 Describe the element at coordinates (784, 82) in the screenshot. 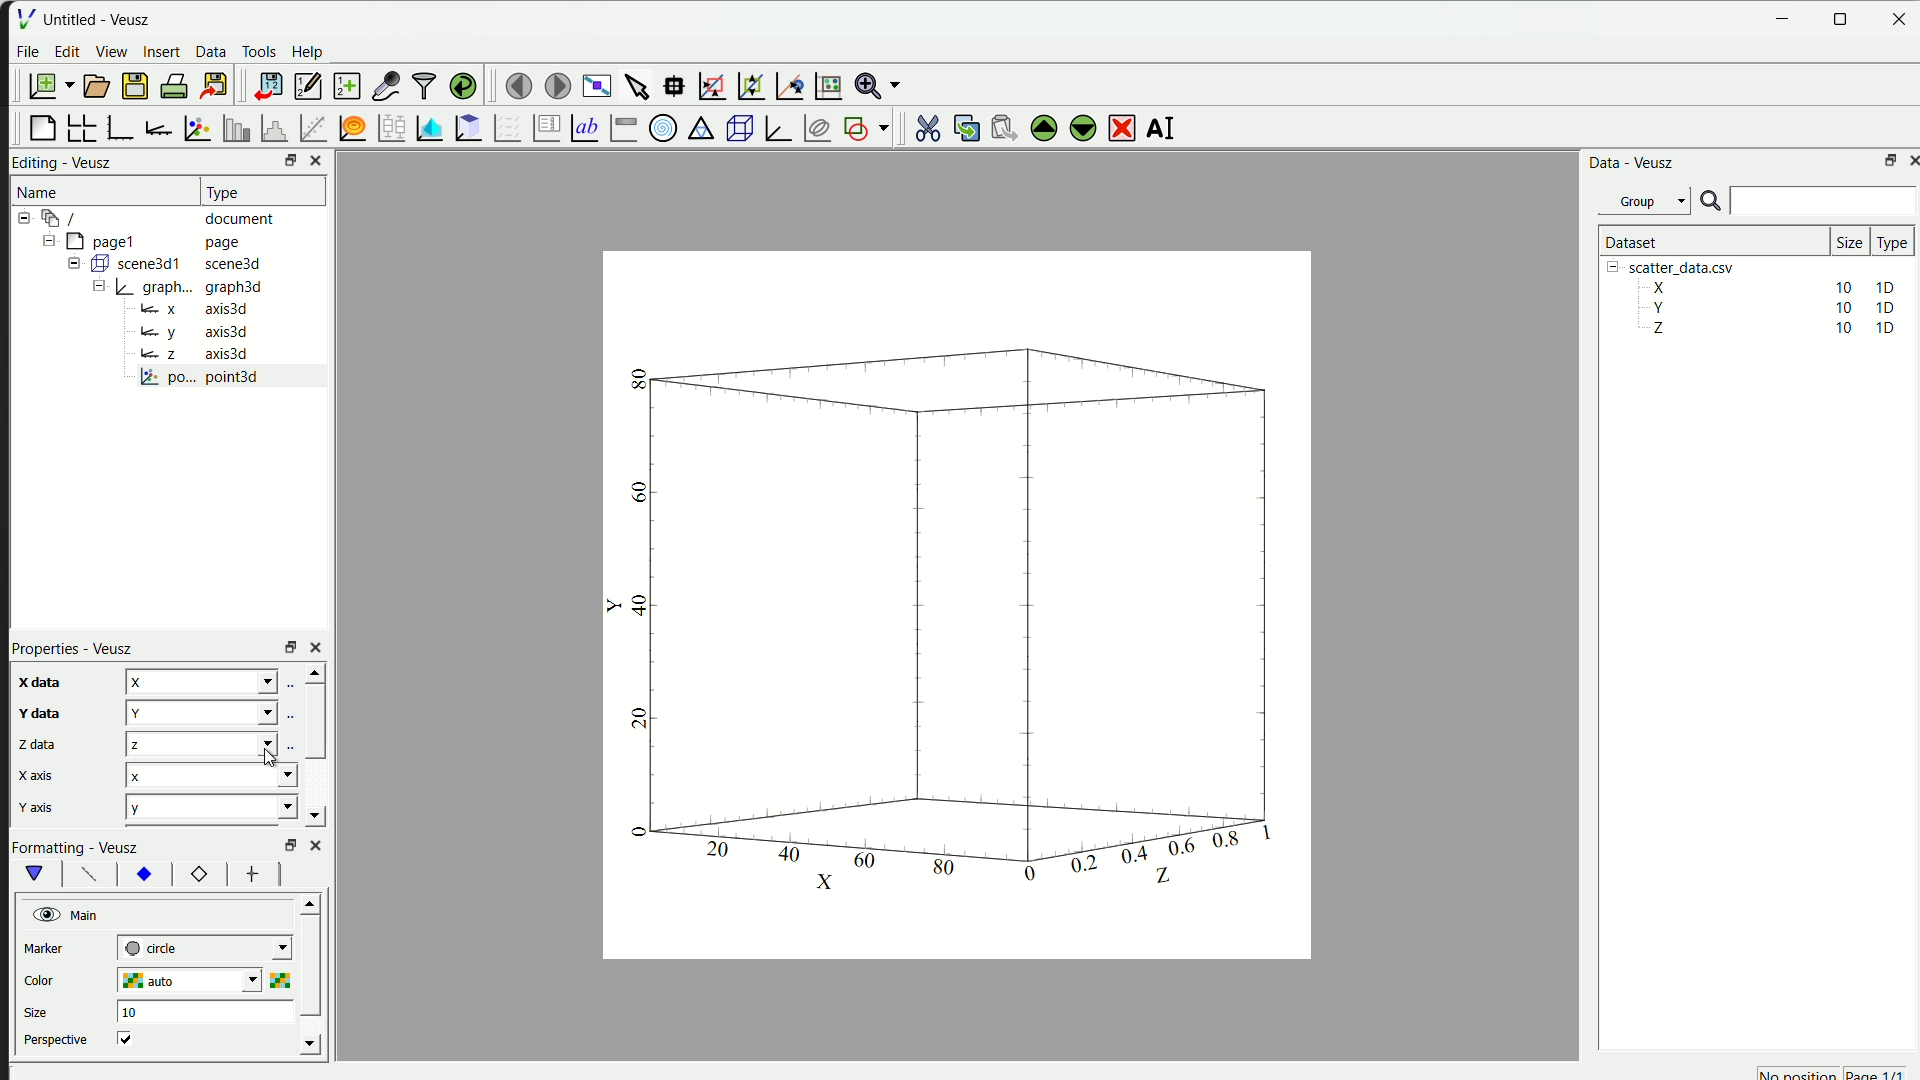

I see `recenter graph axes` at that location.